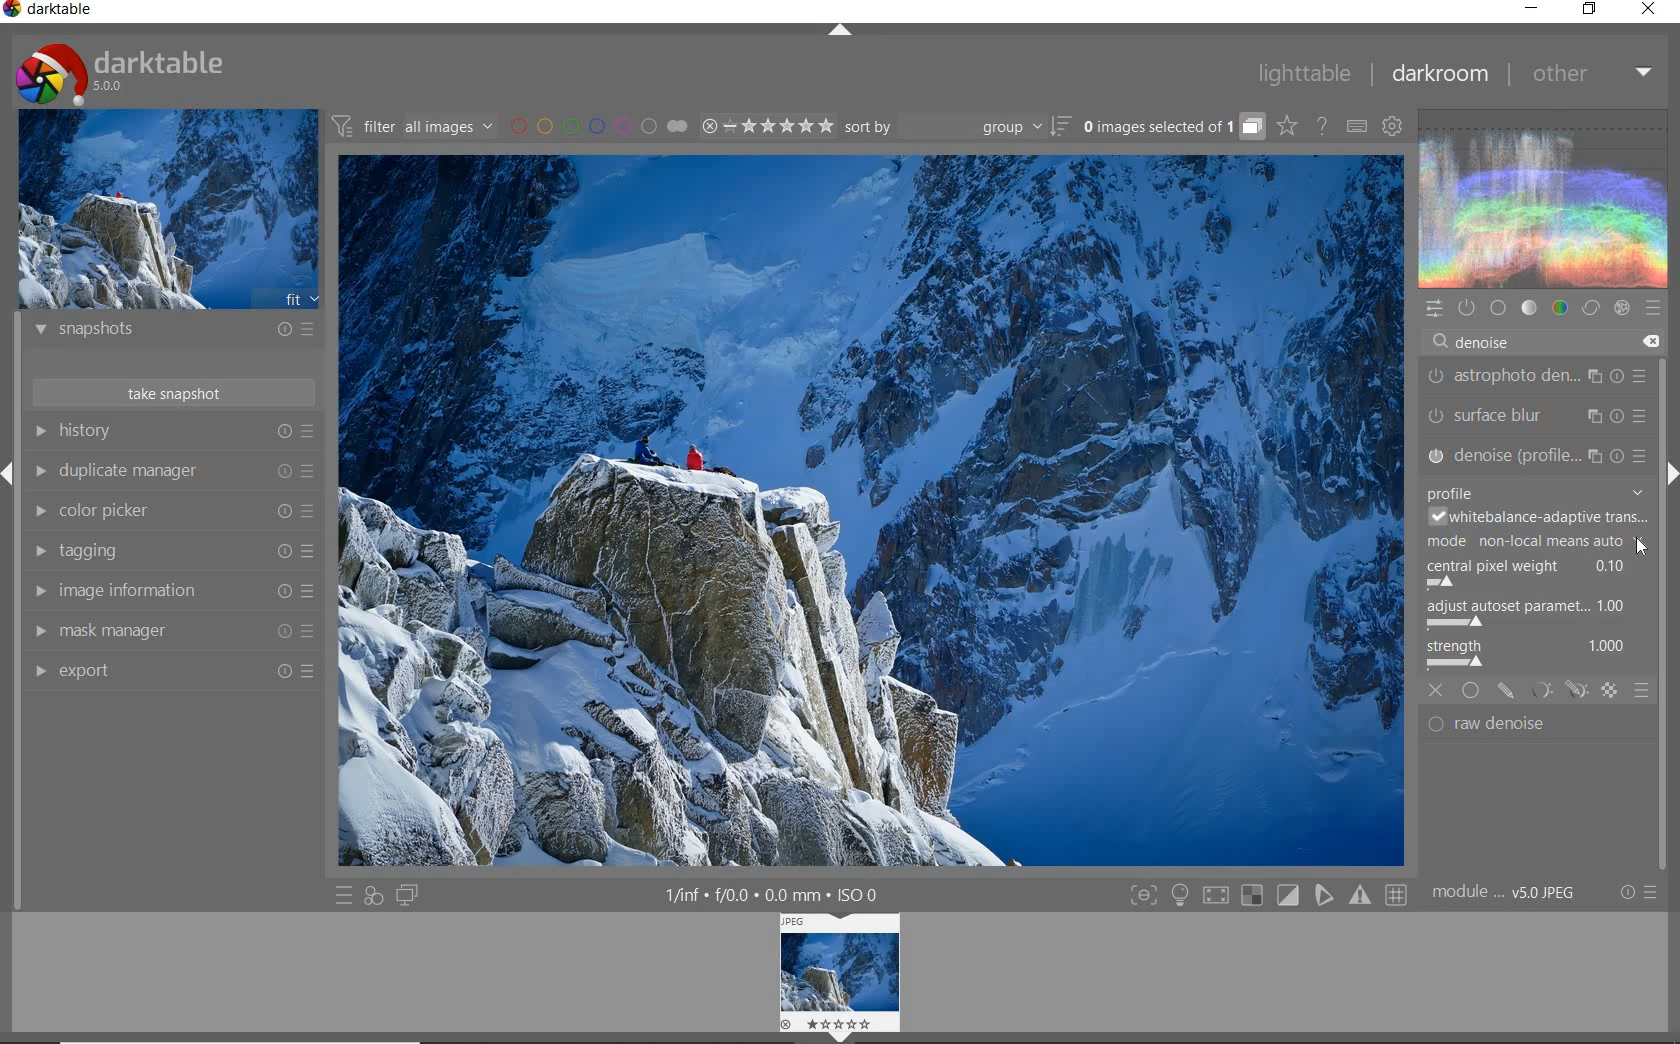 The width and height of the screenshot is (1680, 1044). What do you see at coordinates (1465, 308) in the screenshot?
I see `show only active modules` at bounding box center [1465, 308].